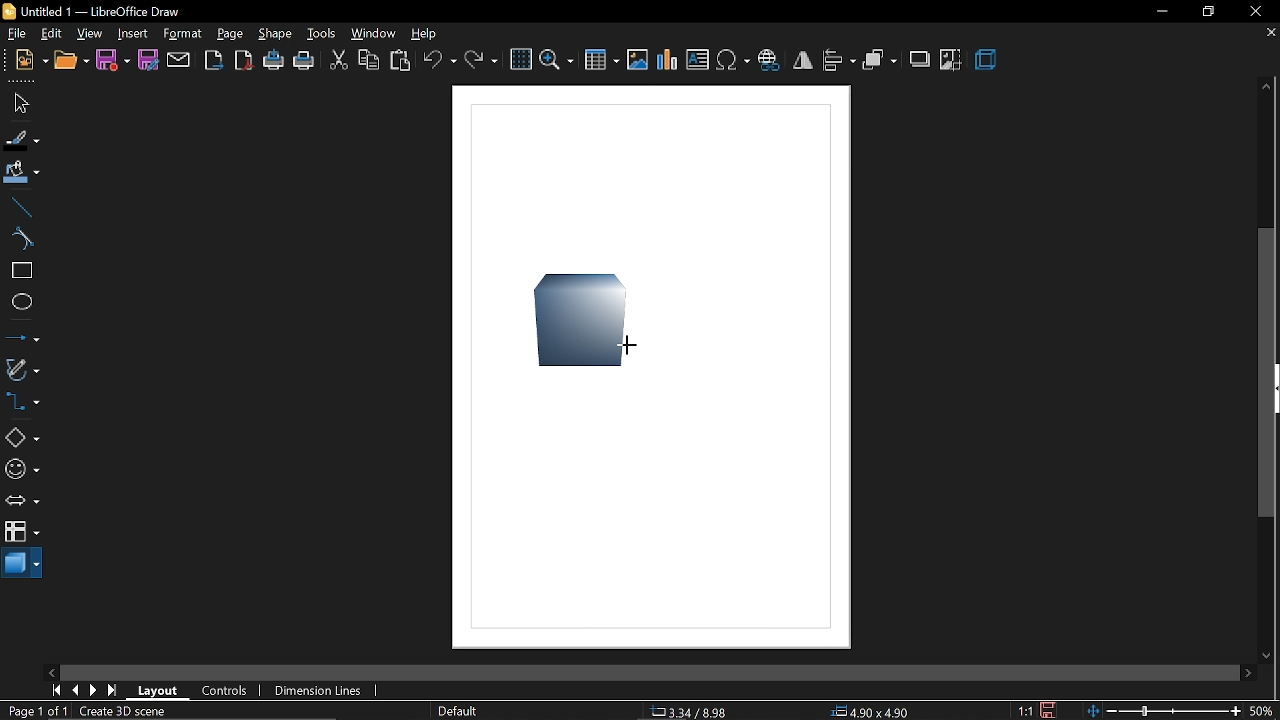  What do you see at coordinates (458, 711) in the screenshot?
I see `page style` at bounding box center [458, 711].